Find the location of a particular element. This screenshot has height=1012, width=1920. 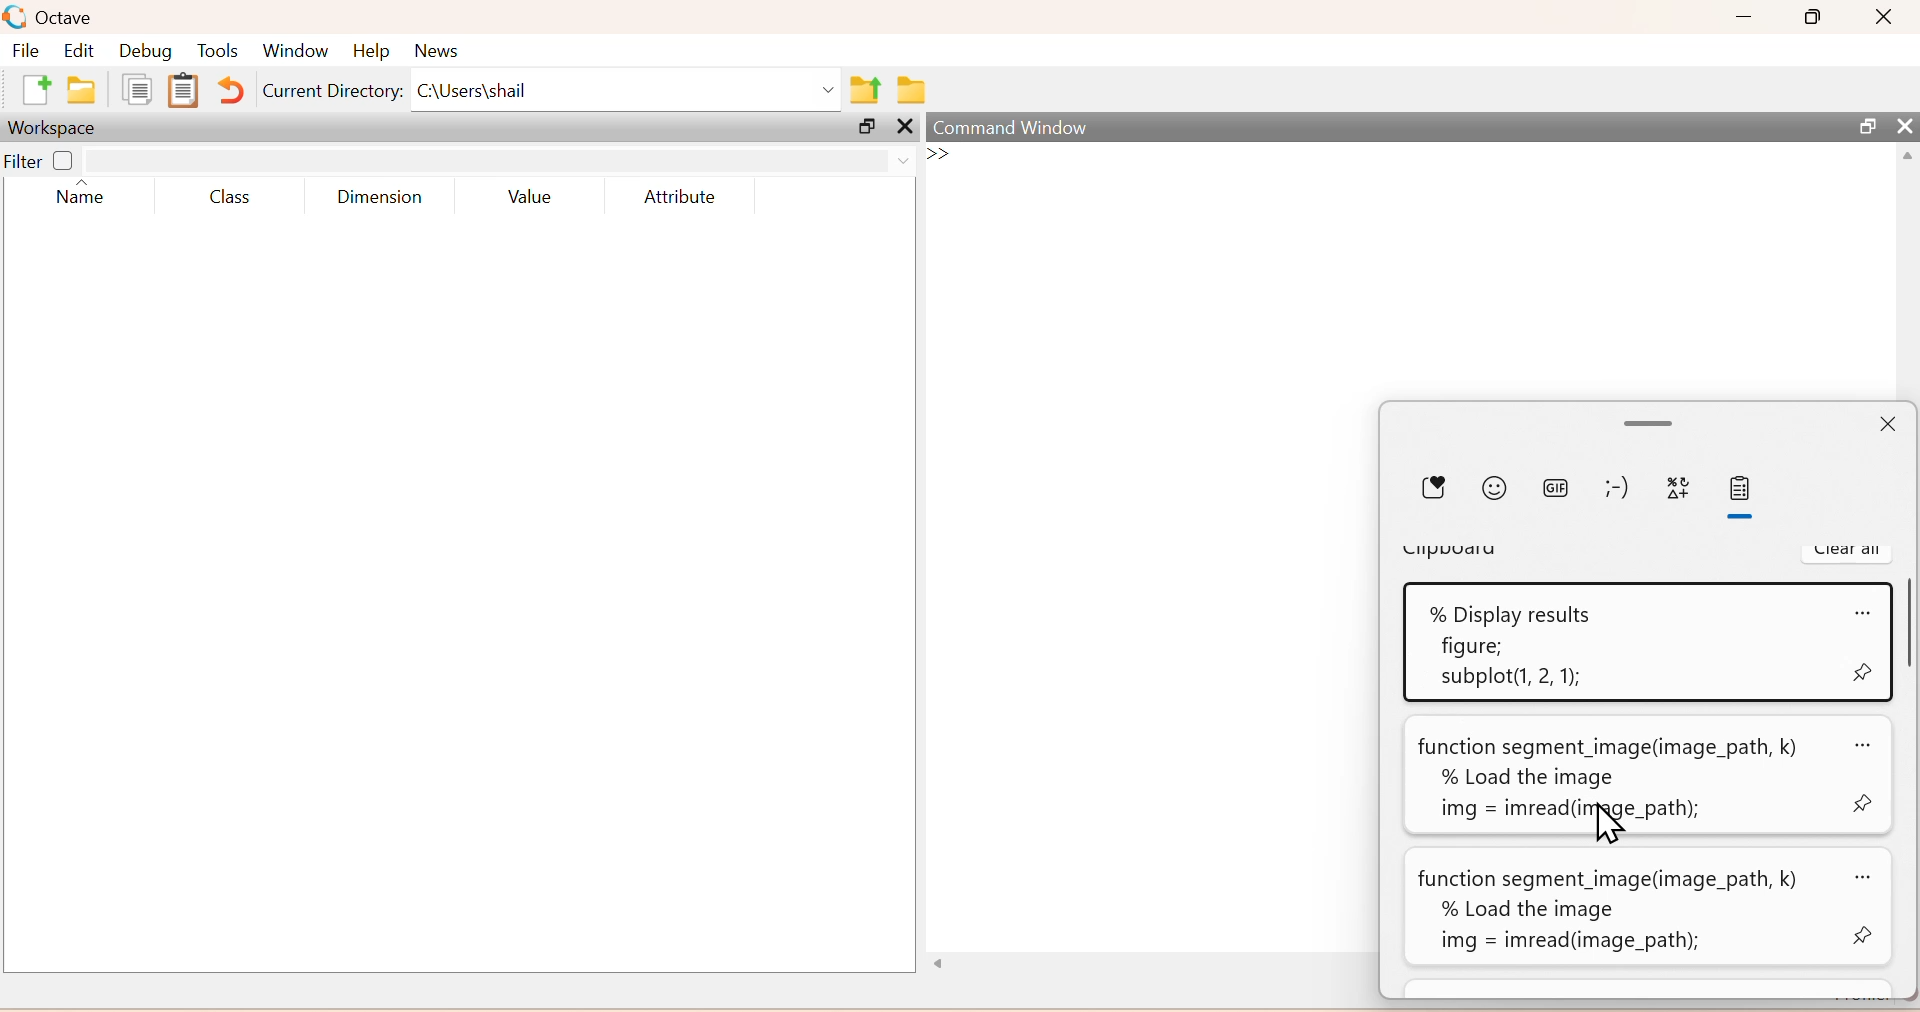

Minimize is located at coordinates (1649, 422).